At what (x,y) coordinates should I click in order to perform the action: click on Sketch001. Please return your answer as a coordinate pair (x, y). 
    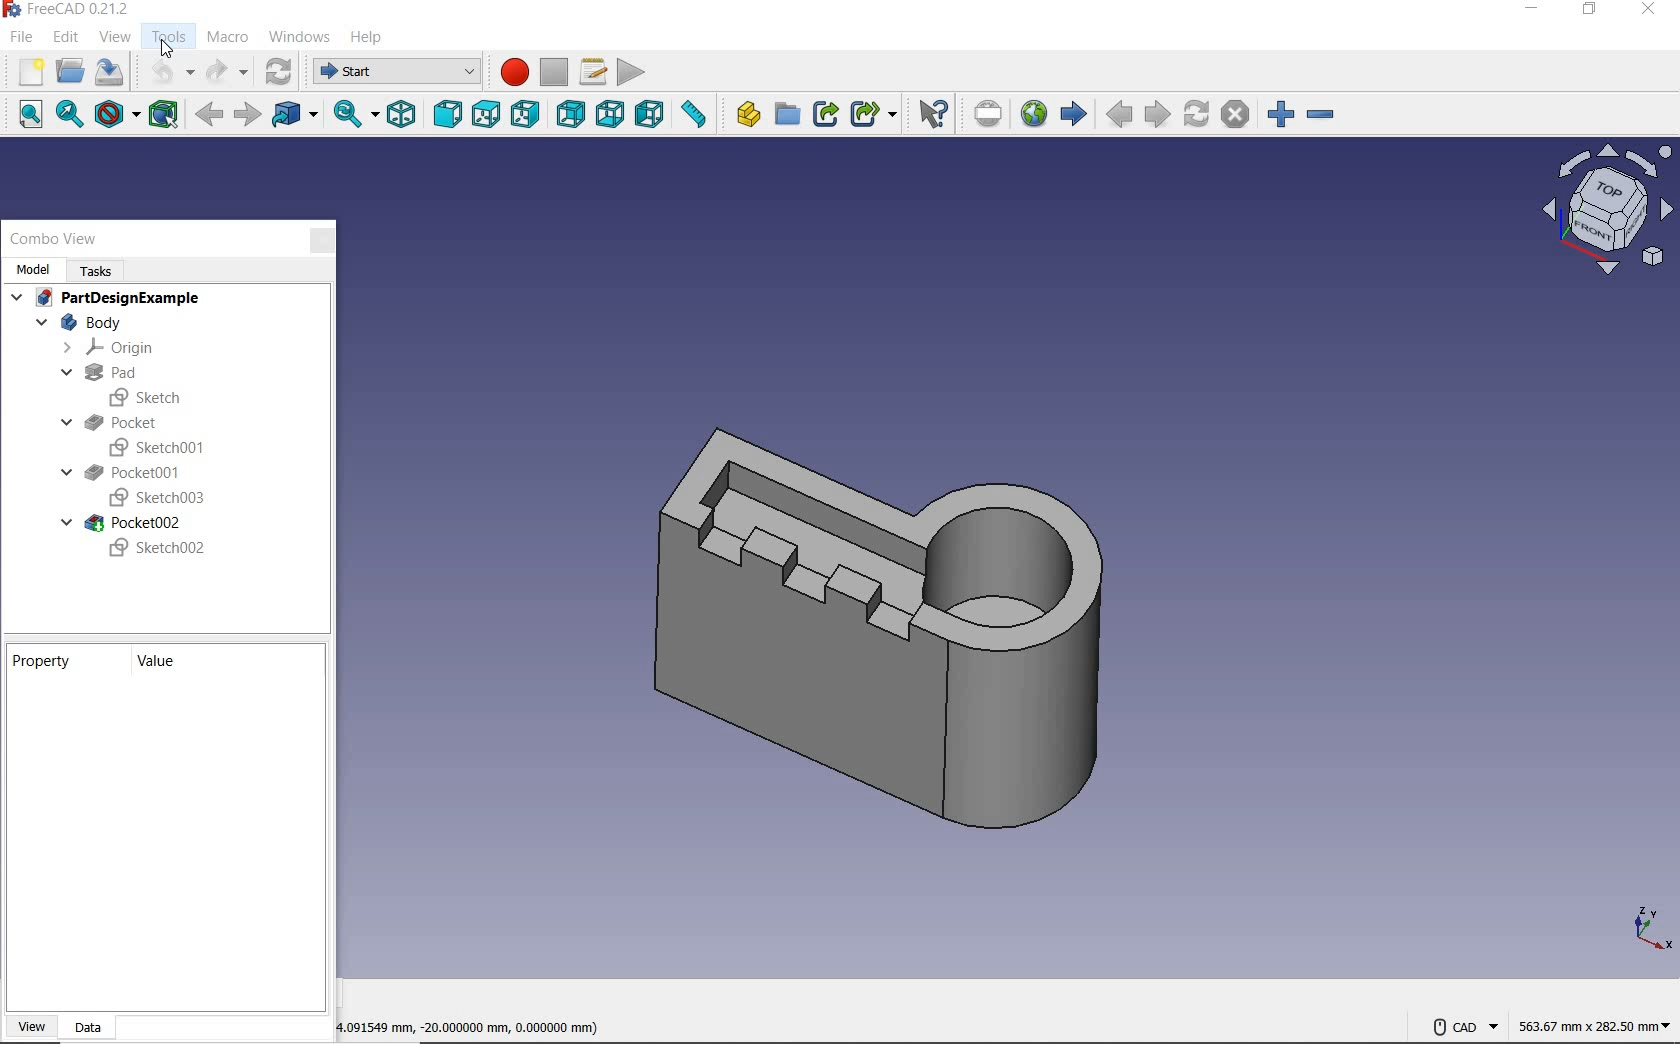
    Looking at the image, I should click on (161, 446).